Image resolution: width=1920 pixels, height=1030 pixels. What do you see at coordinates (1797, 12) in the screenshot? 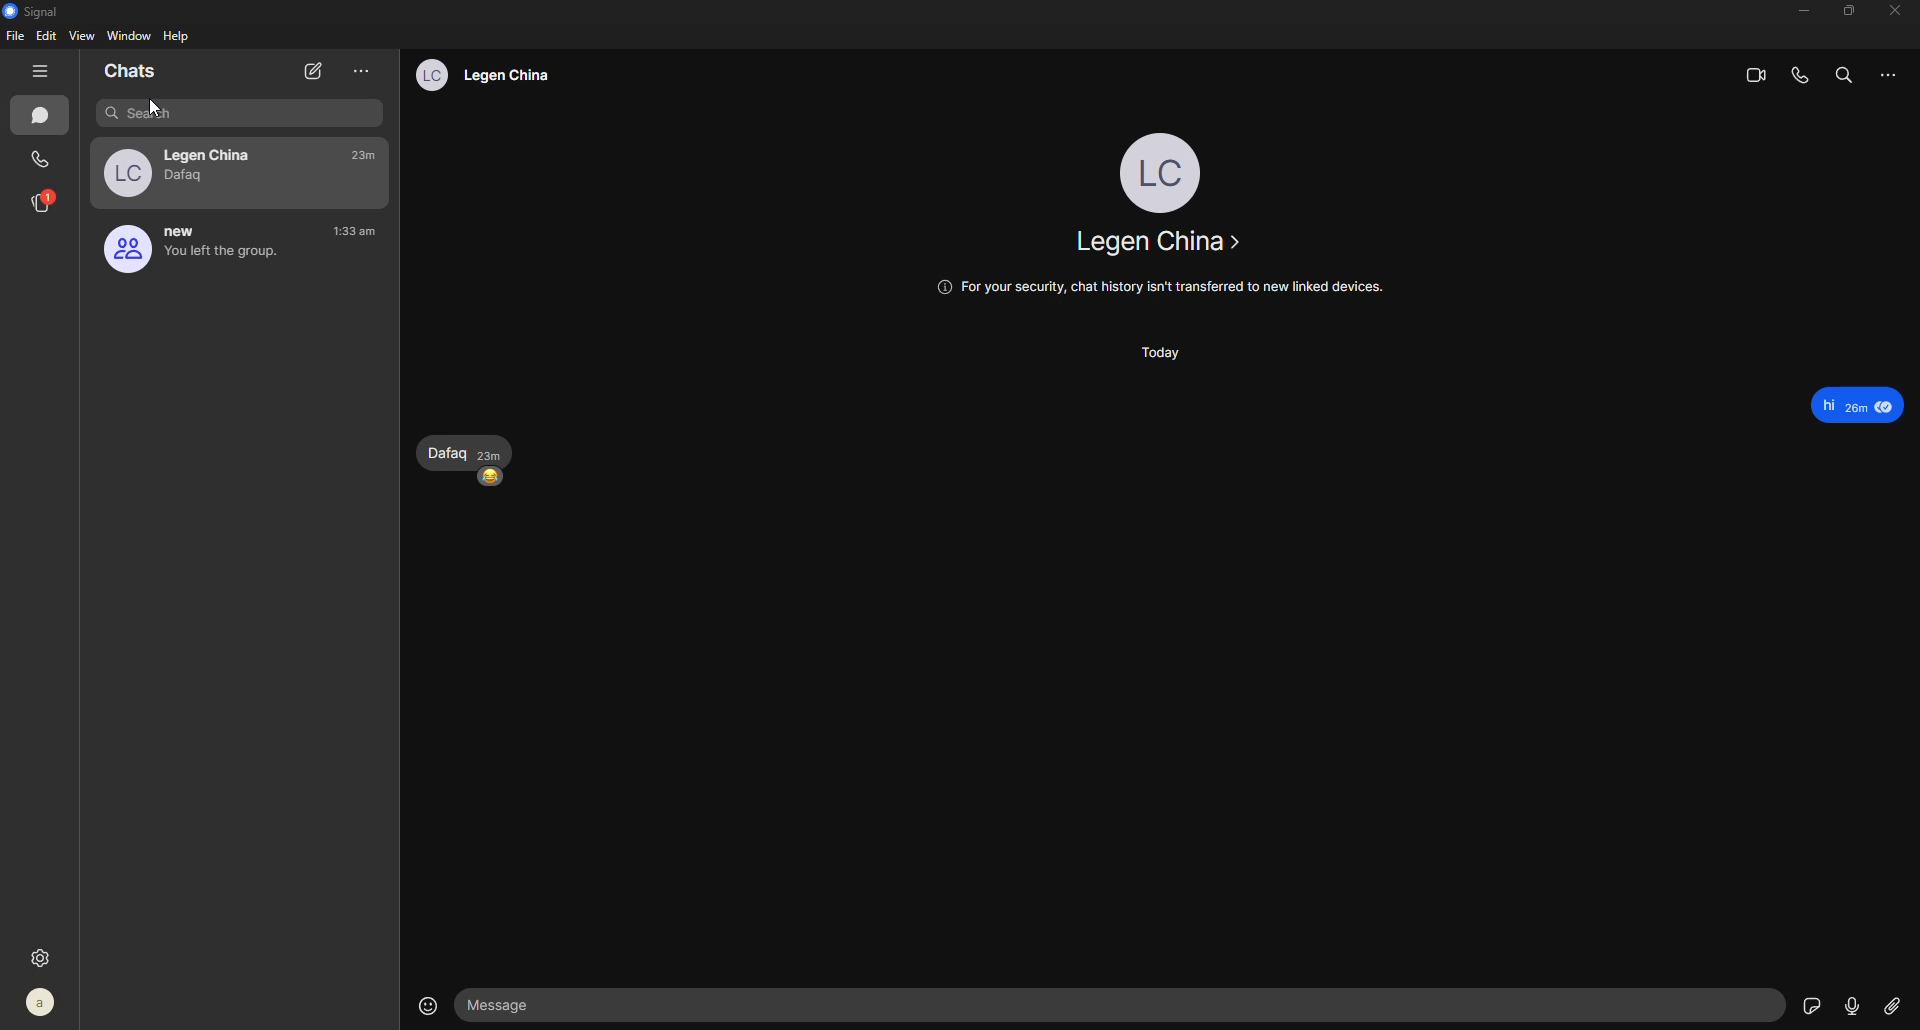
I see `minimize` at bounding box center [1797, 12].